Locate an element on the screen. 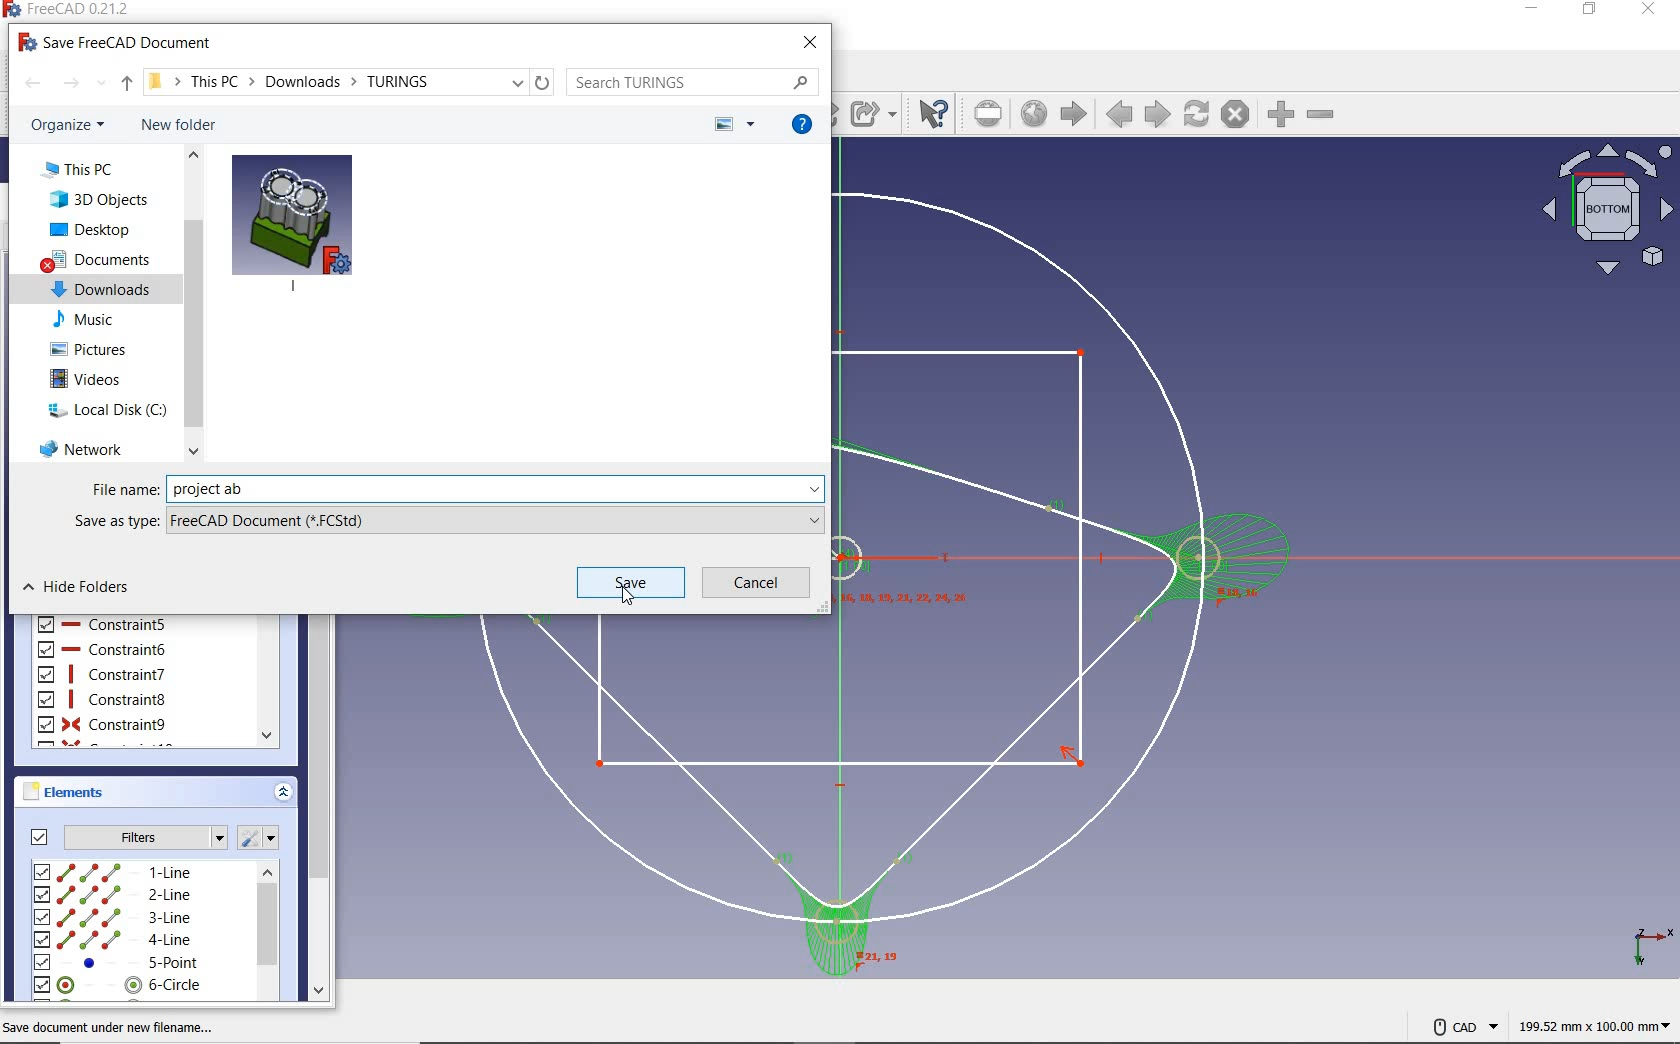  open website is located at coordinates (1036, 115).